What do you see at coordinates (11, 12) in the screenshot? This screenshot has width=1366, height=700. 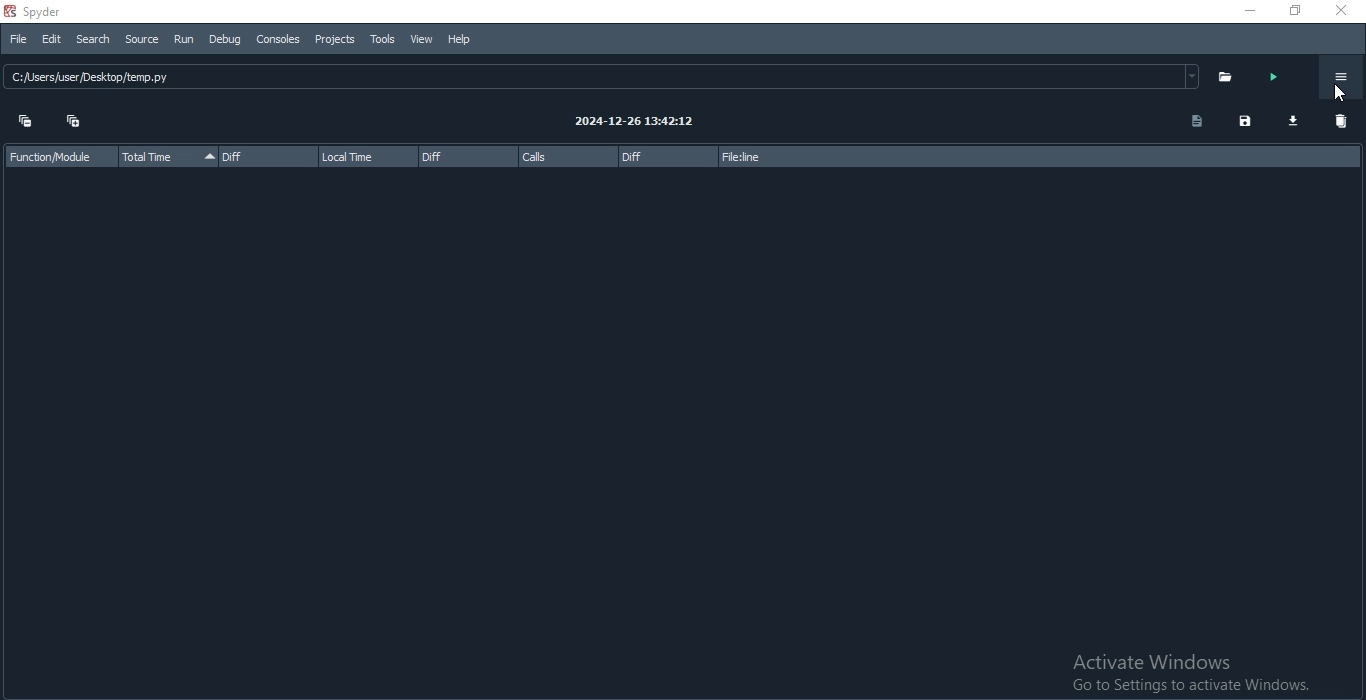 I see `spyder logo` at bounding box center [11, 12].